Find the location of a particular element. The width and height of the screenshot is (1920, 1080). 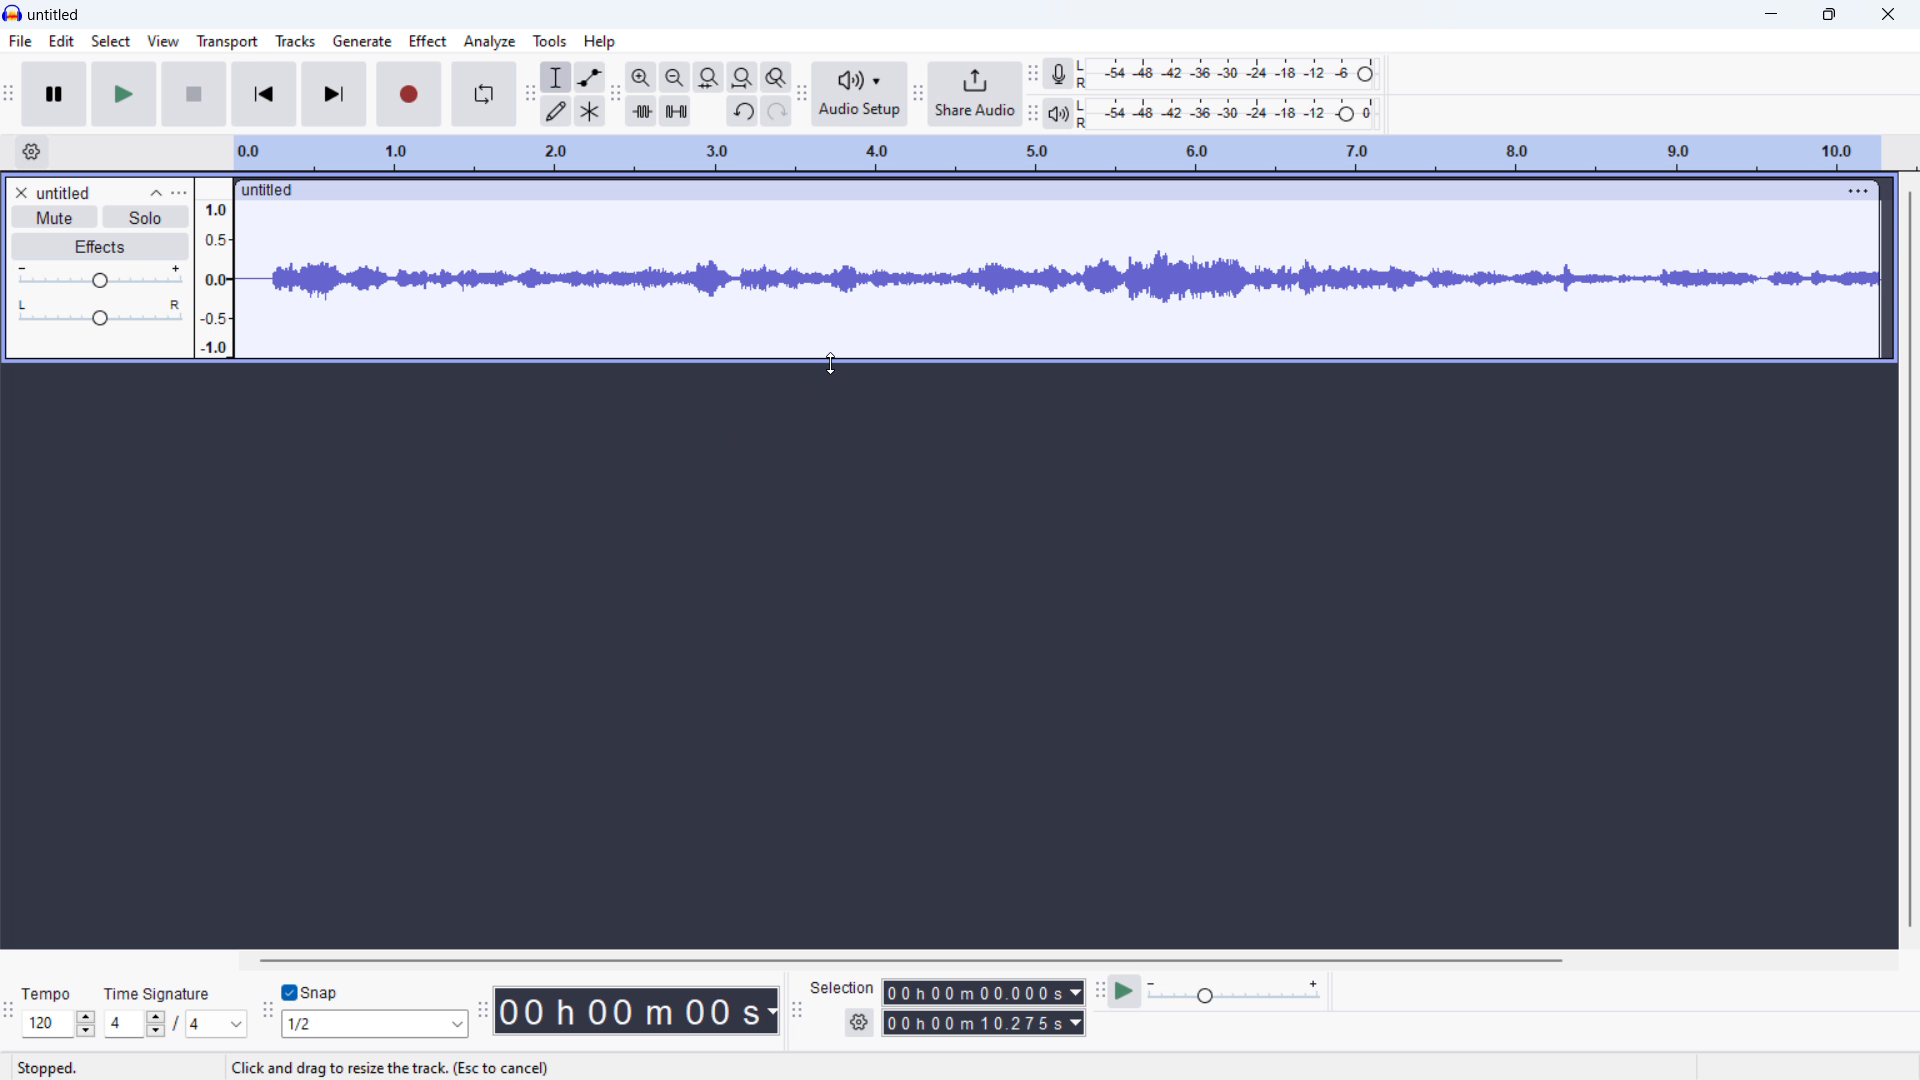

share audio toolbar is located at coordinates (918, 97).